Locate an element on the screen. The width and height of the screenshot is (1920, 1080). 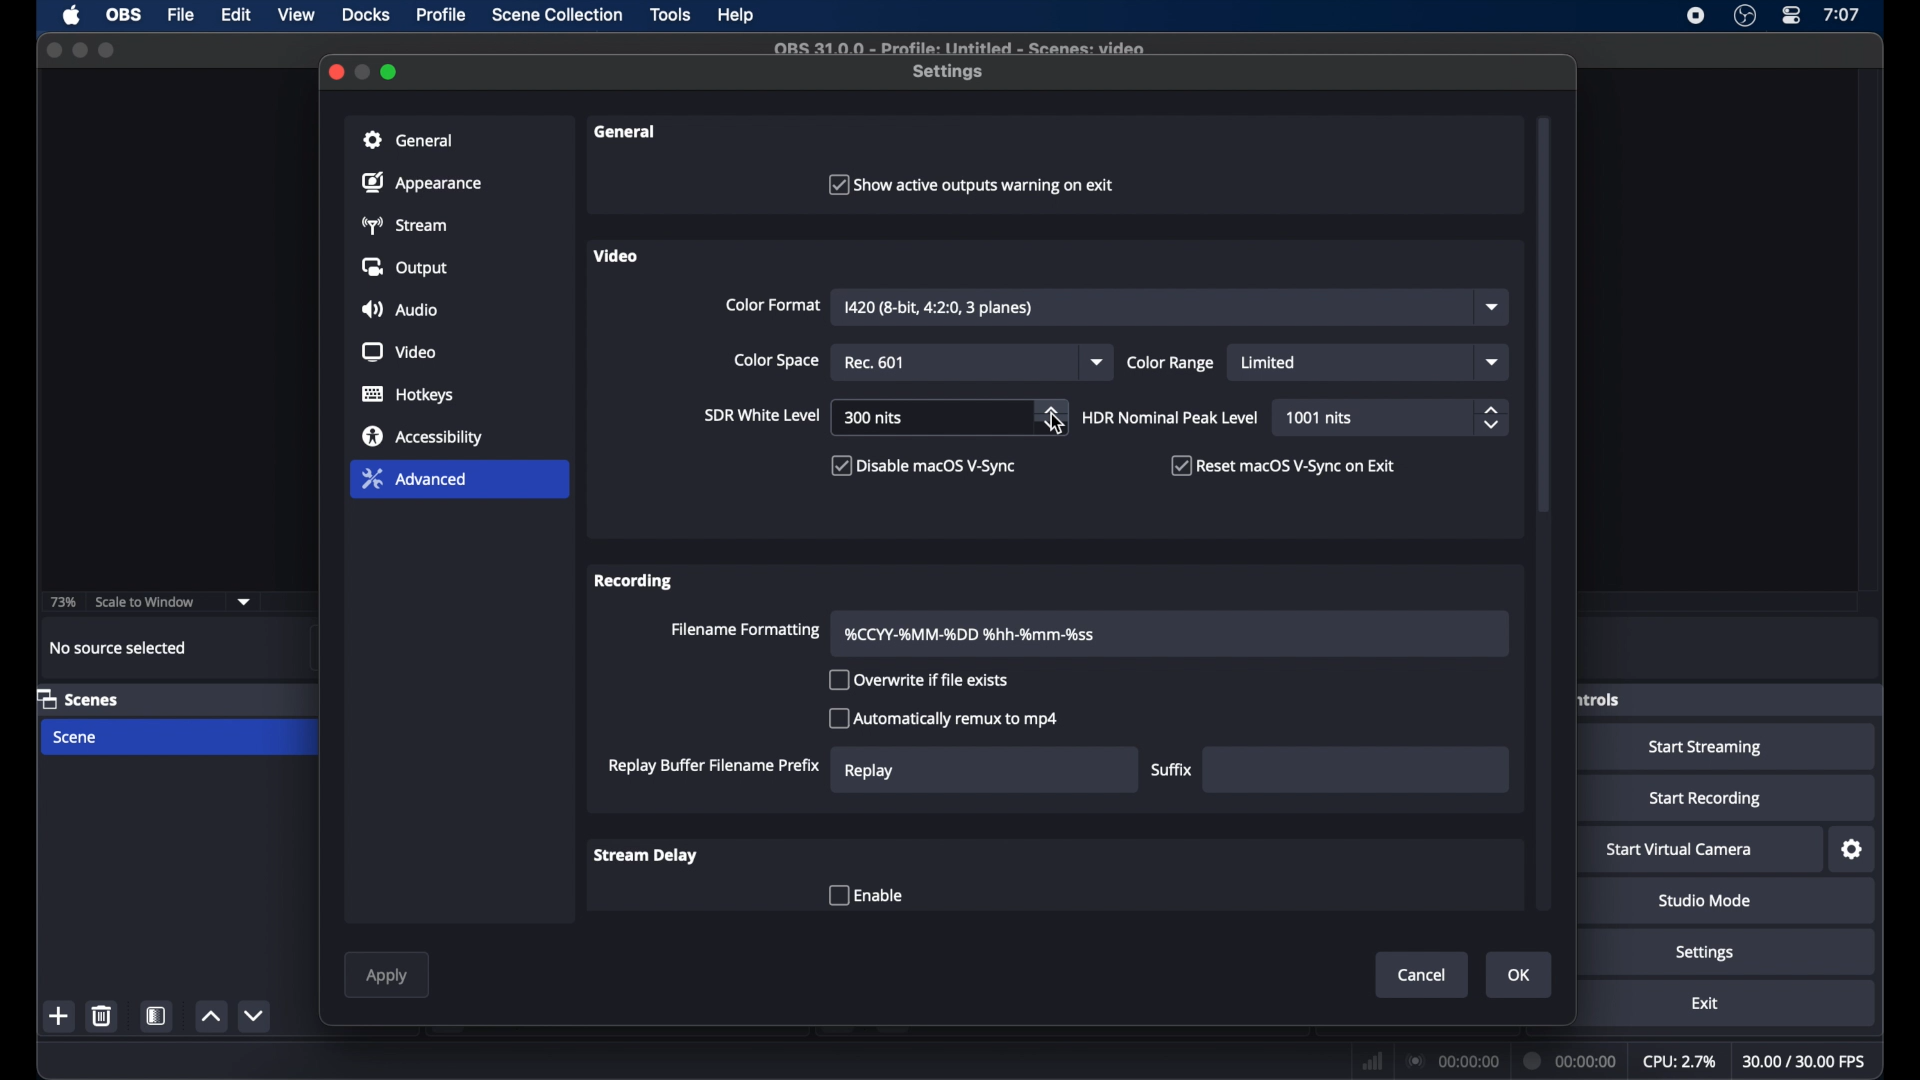
cursor is located at coordinates (1058, 424).